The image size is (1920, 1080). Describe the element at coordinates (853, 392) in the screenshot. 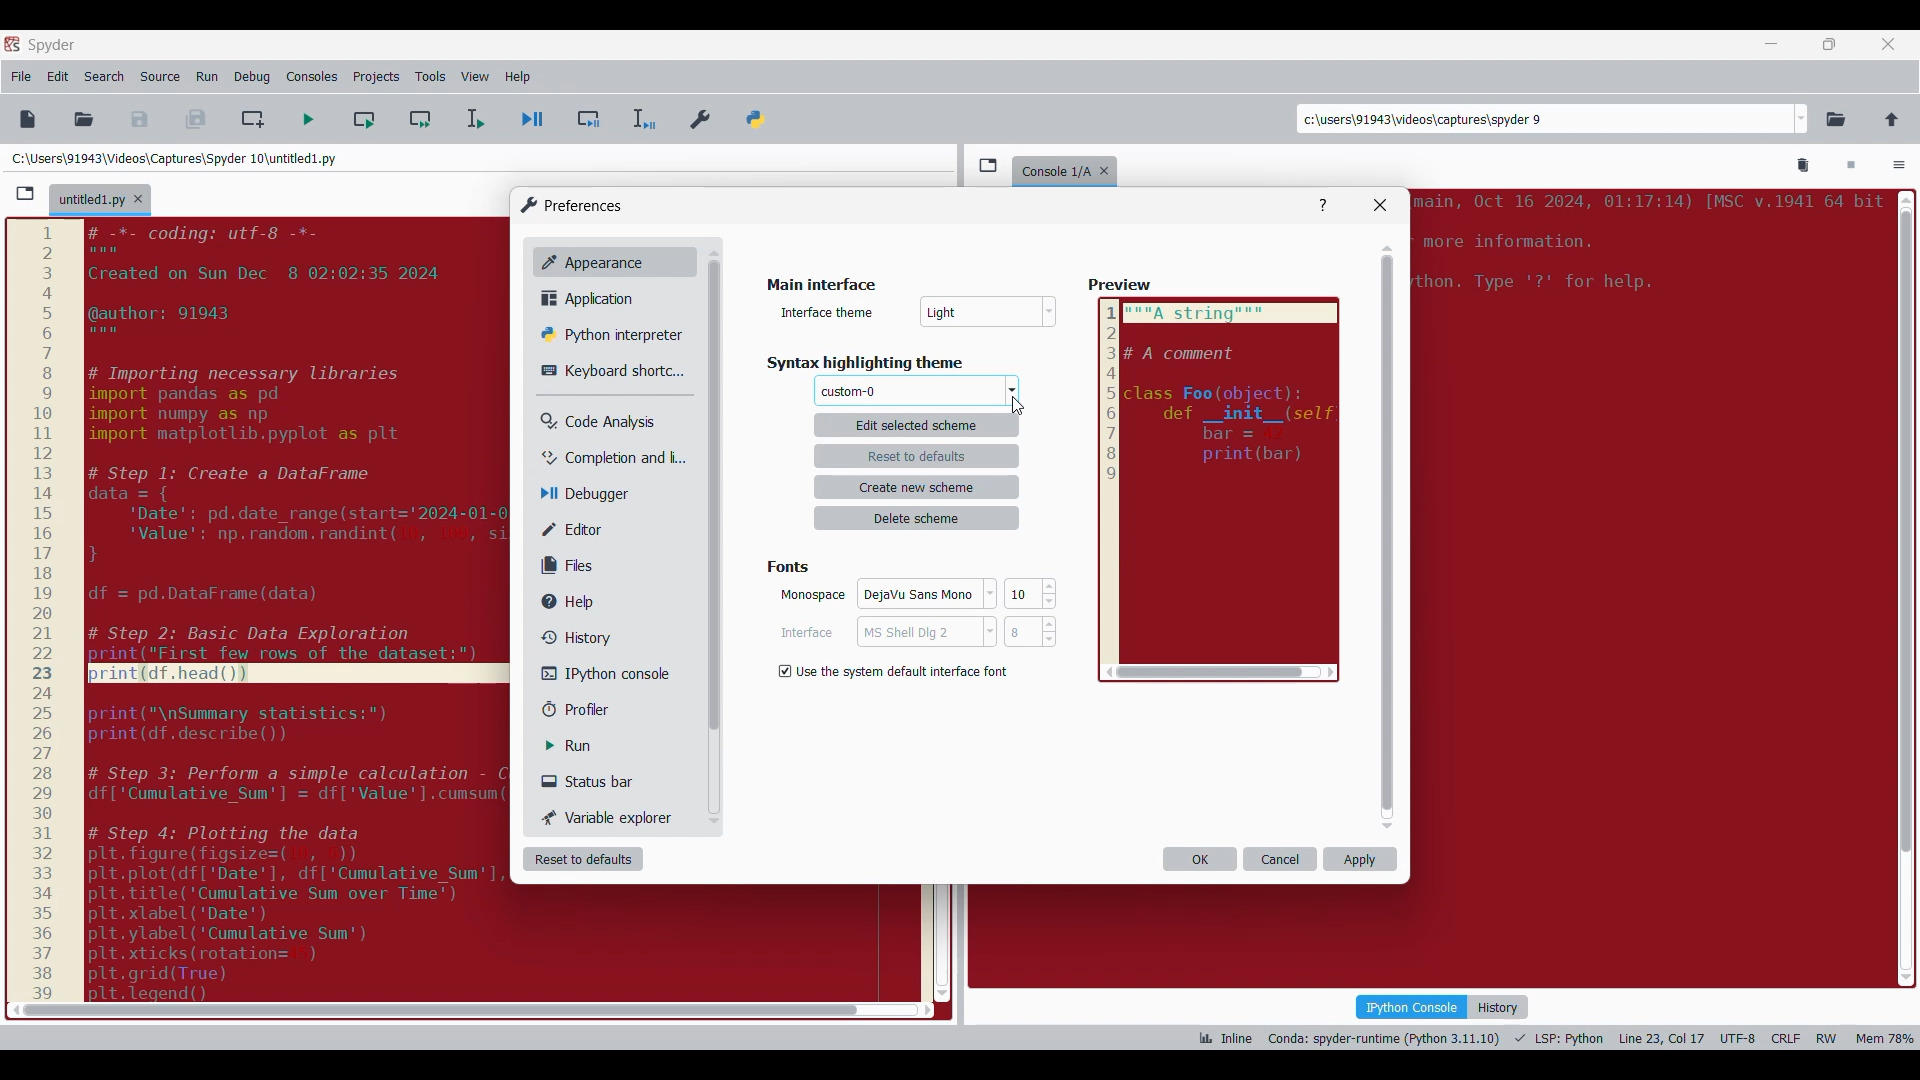

I see `Theme changed to selected theme` at that location.